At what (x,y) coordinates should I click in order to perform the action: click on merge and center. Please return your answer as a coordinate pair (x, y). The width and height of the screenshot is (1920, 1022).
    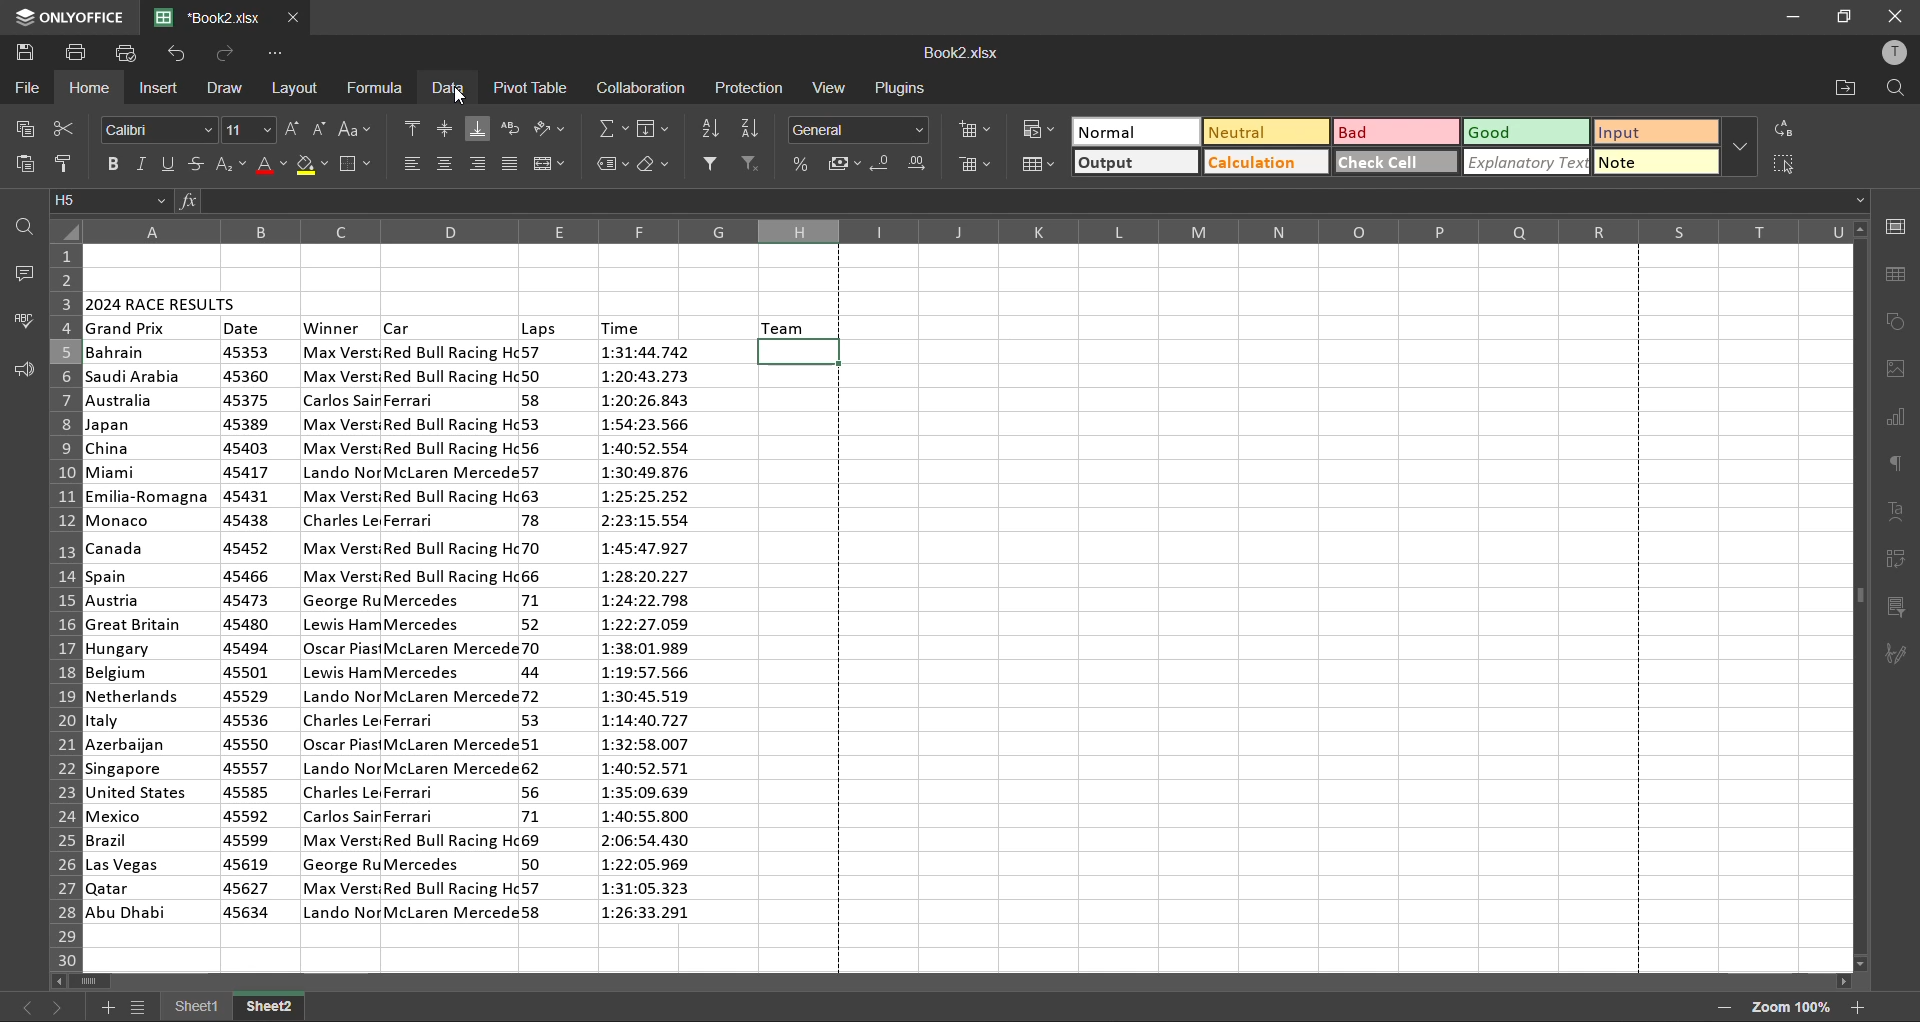
    Looking at the image, I should click on (546, 163).